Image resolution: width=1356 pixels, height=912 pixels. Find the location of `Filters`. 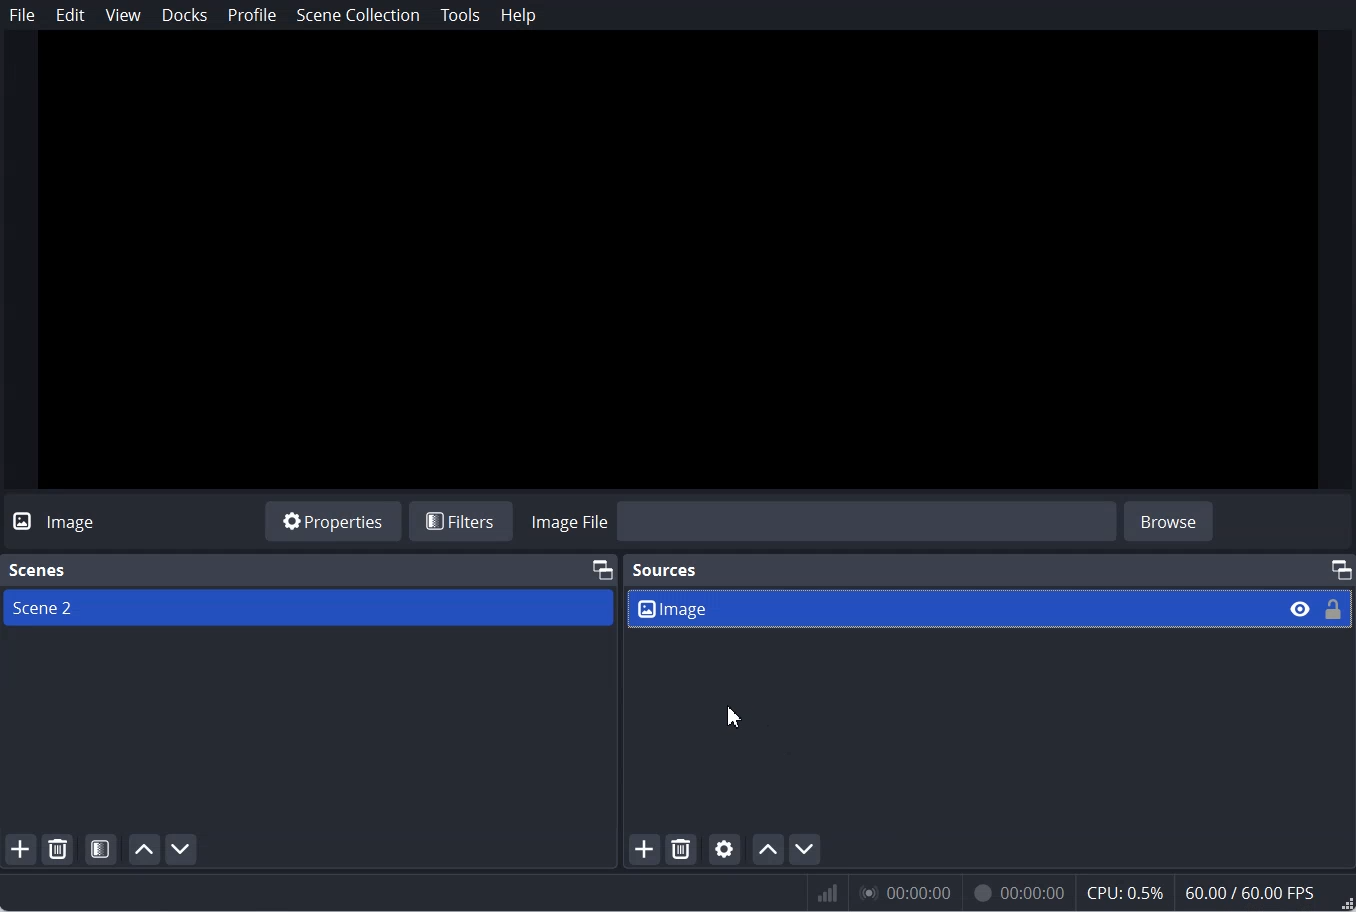

Filters is located at coordinates (460, 520).